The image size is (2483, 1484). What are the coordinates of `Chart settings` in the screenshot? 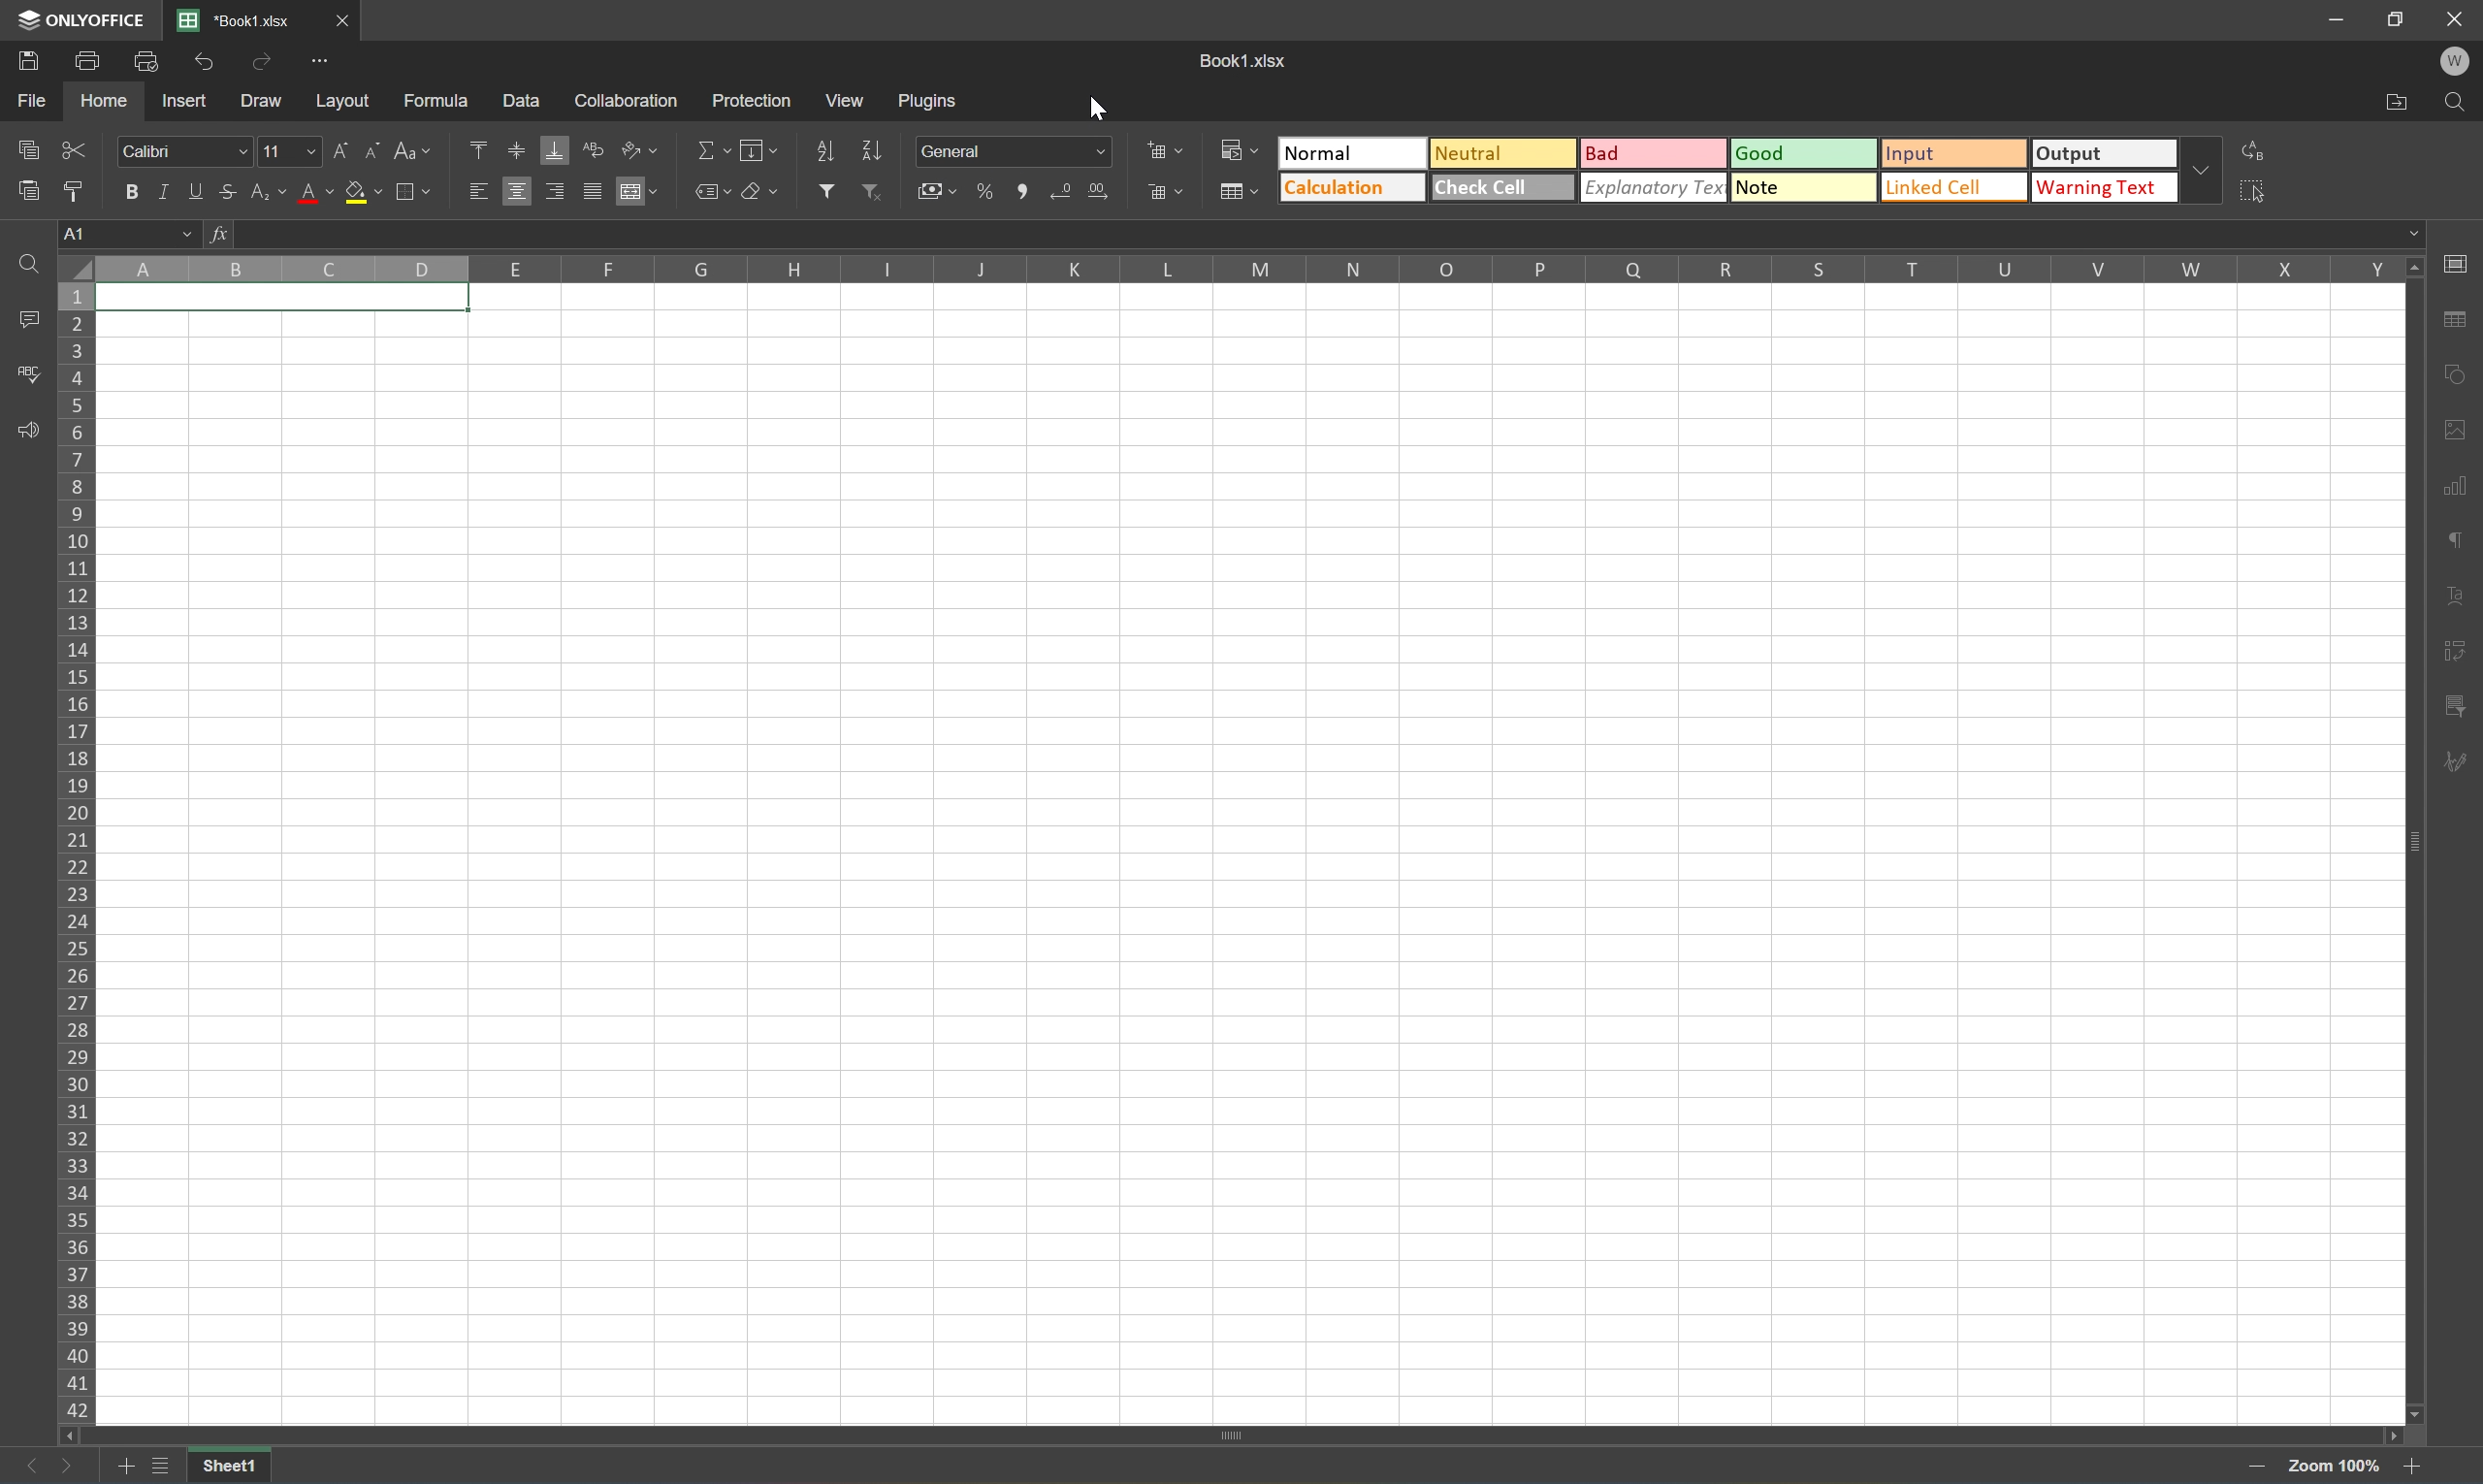 It's located at (2452, 485).